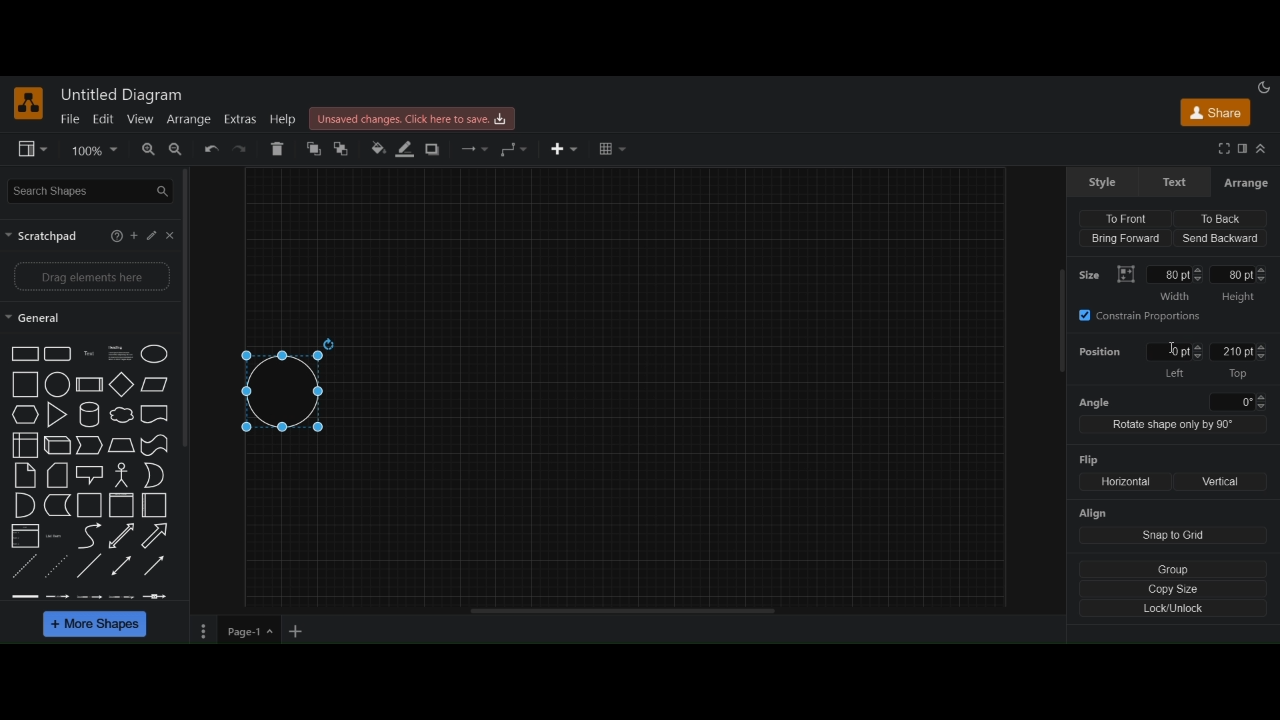  What do you see at coordinates (625, 611) in the screenshot?
I see `horizontall scroll bar` at bounding box center [625, 611].